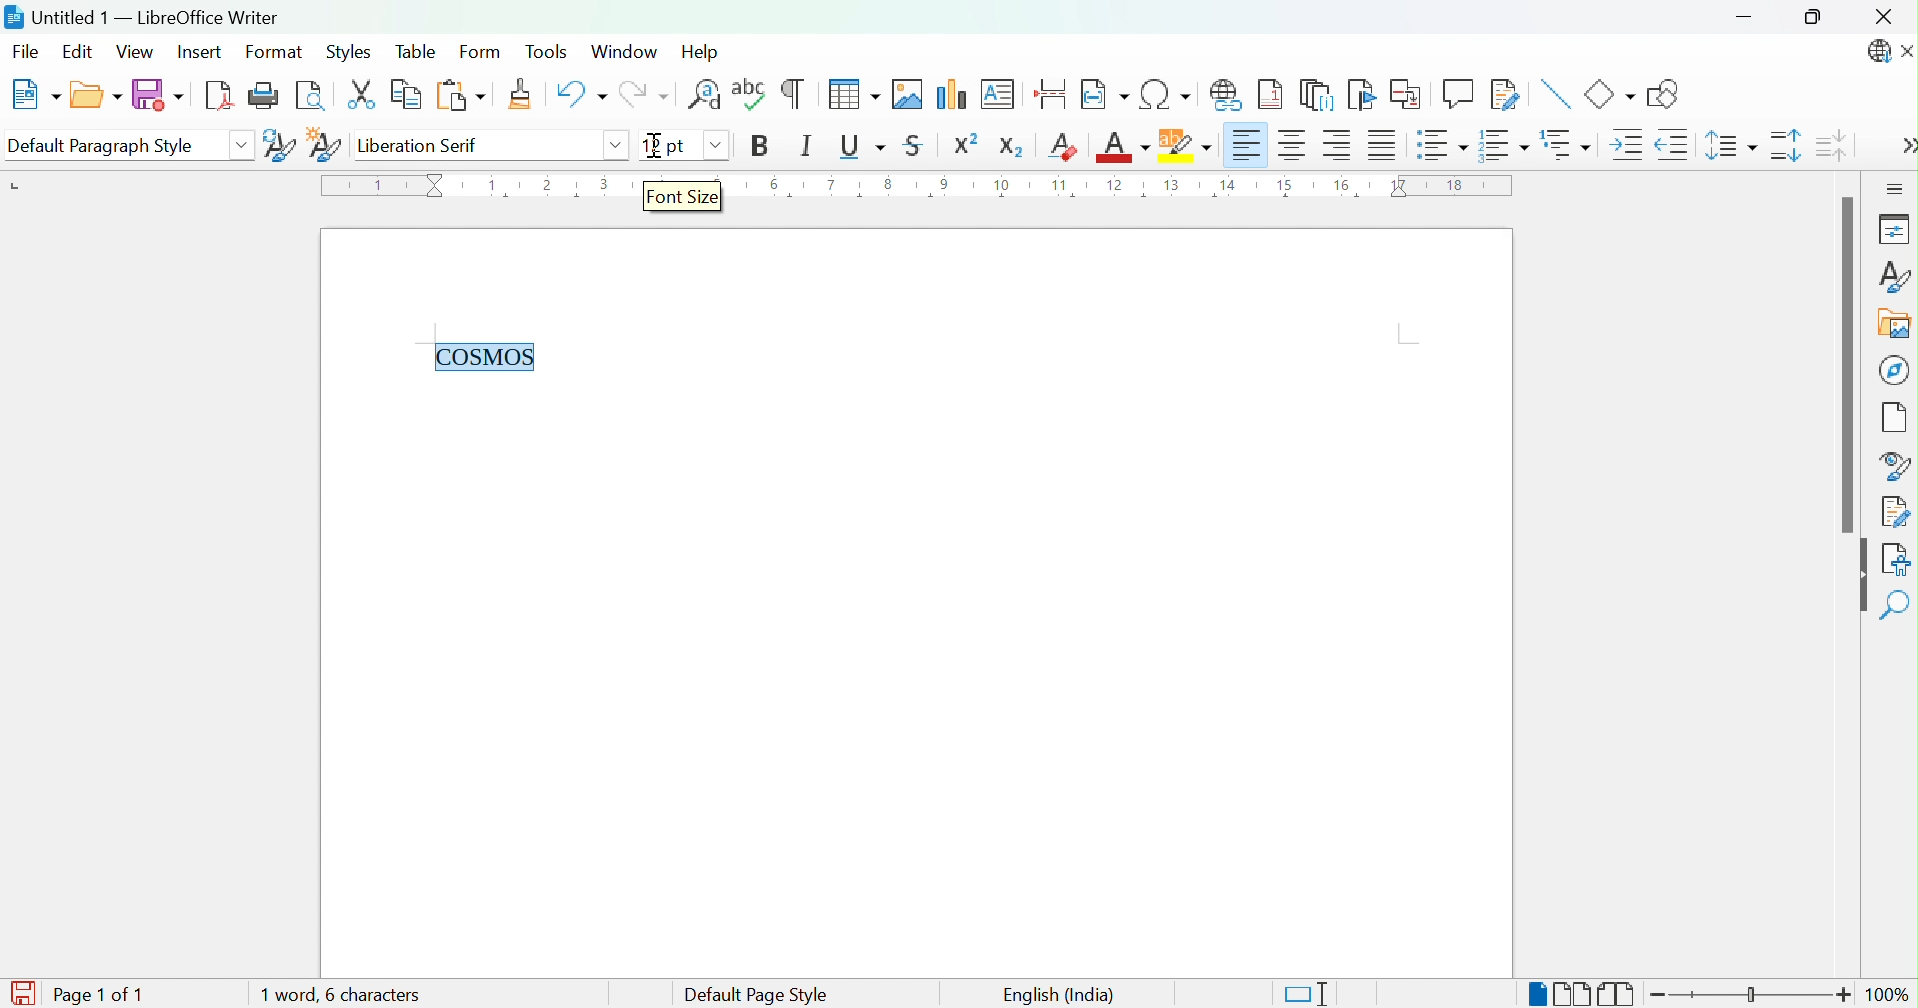 The height and width of the screenshot is (1008, 1918). What do you see at coordinates (614, 145) in the screenshot?
I see `Drop down` at bounding box center [614, 145].